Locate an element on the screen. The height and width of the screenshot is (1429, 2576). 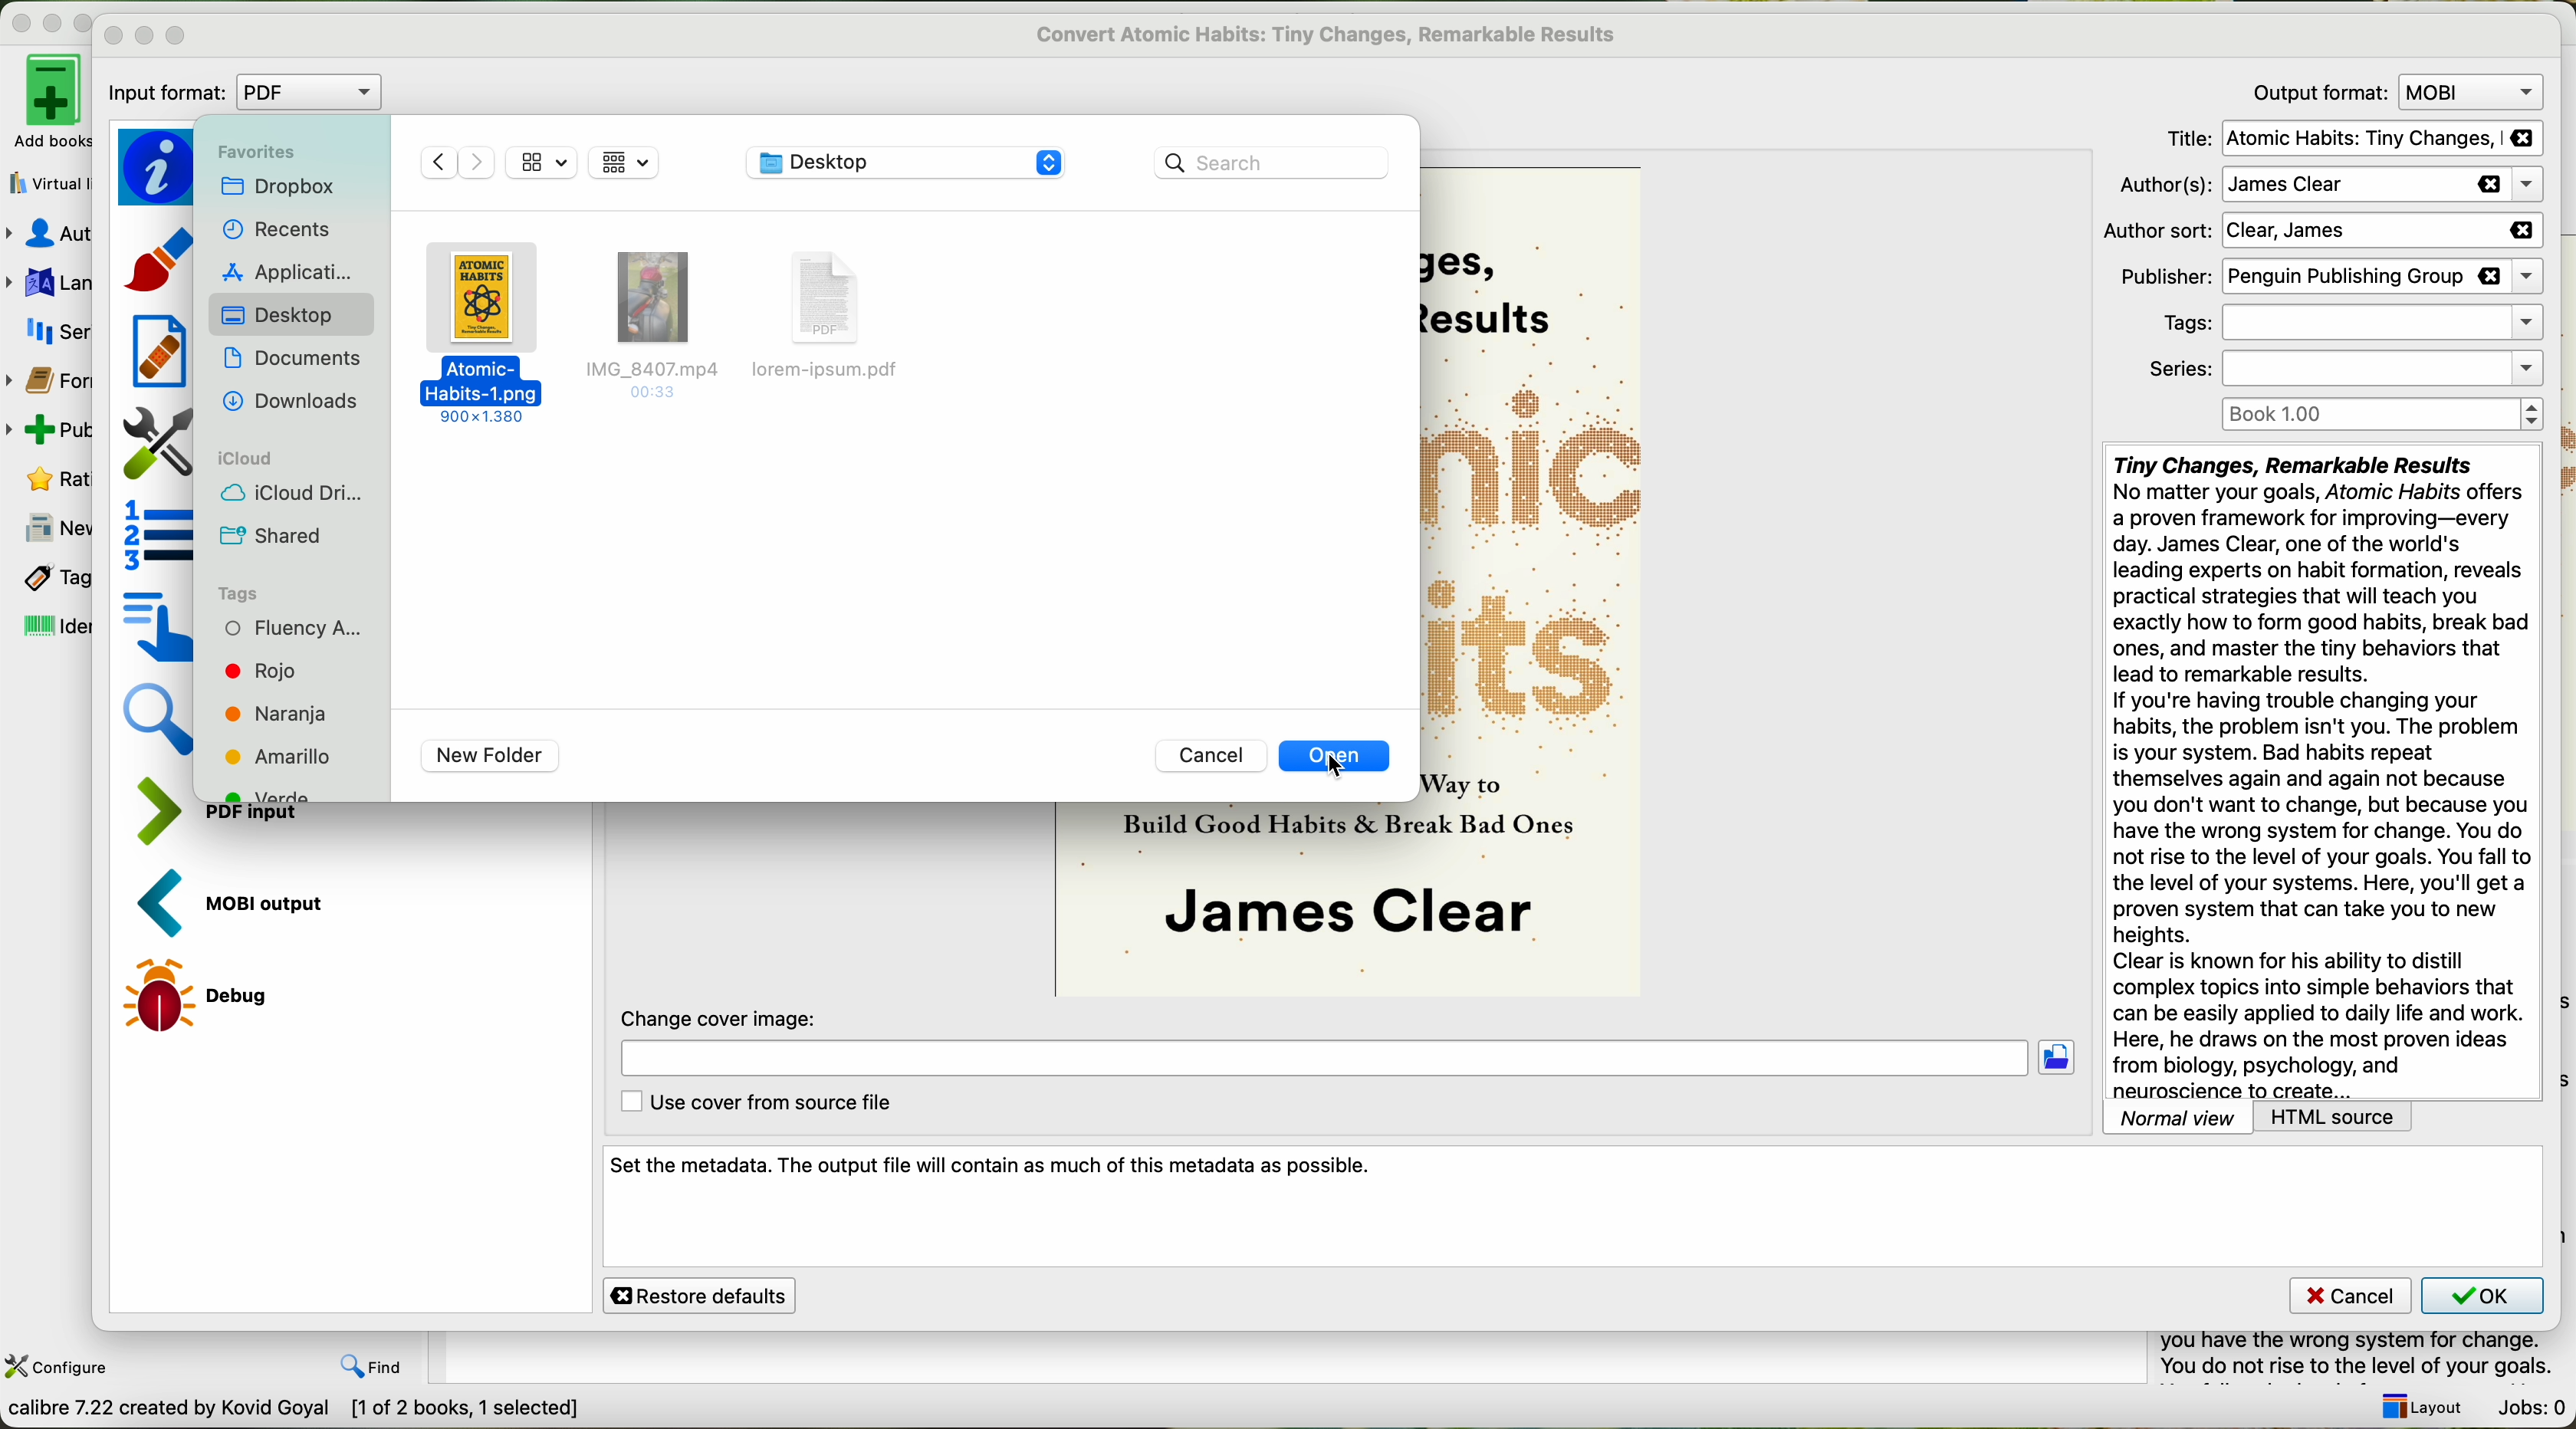
rating is located at coordinates (55, 477).